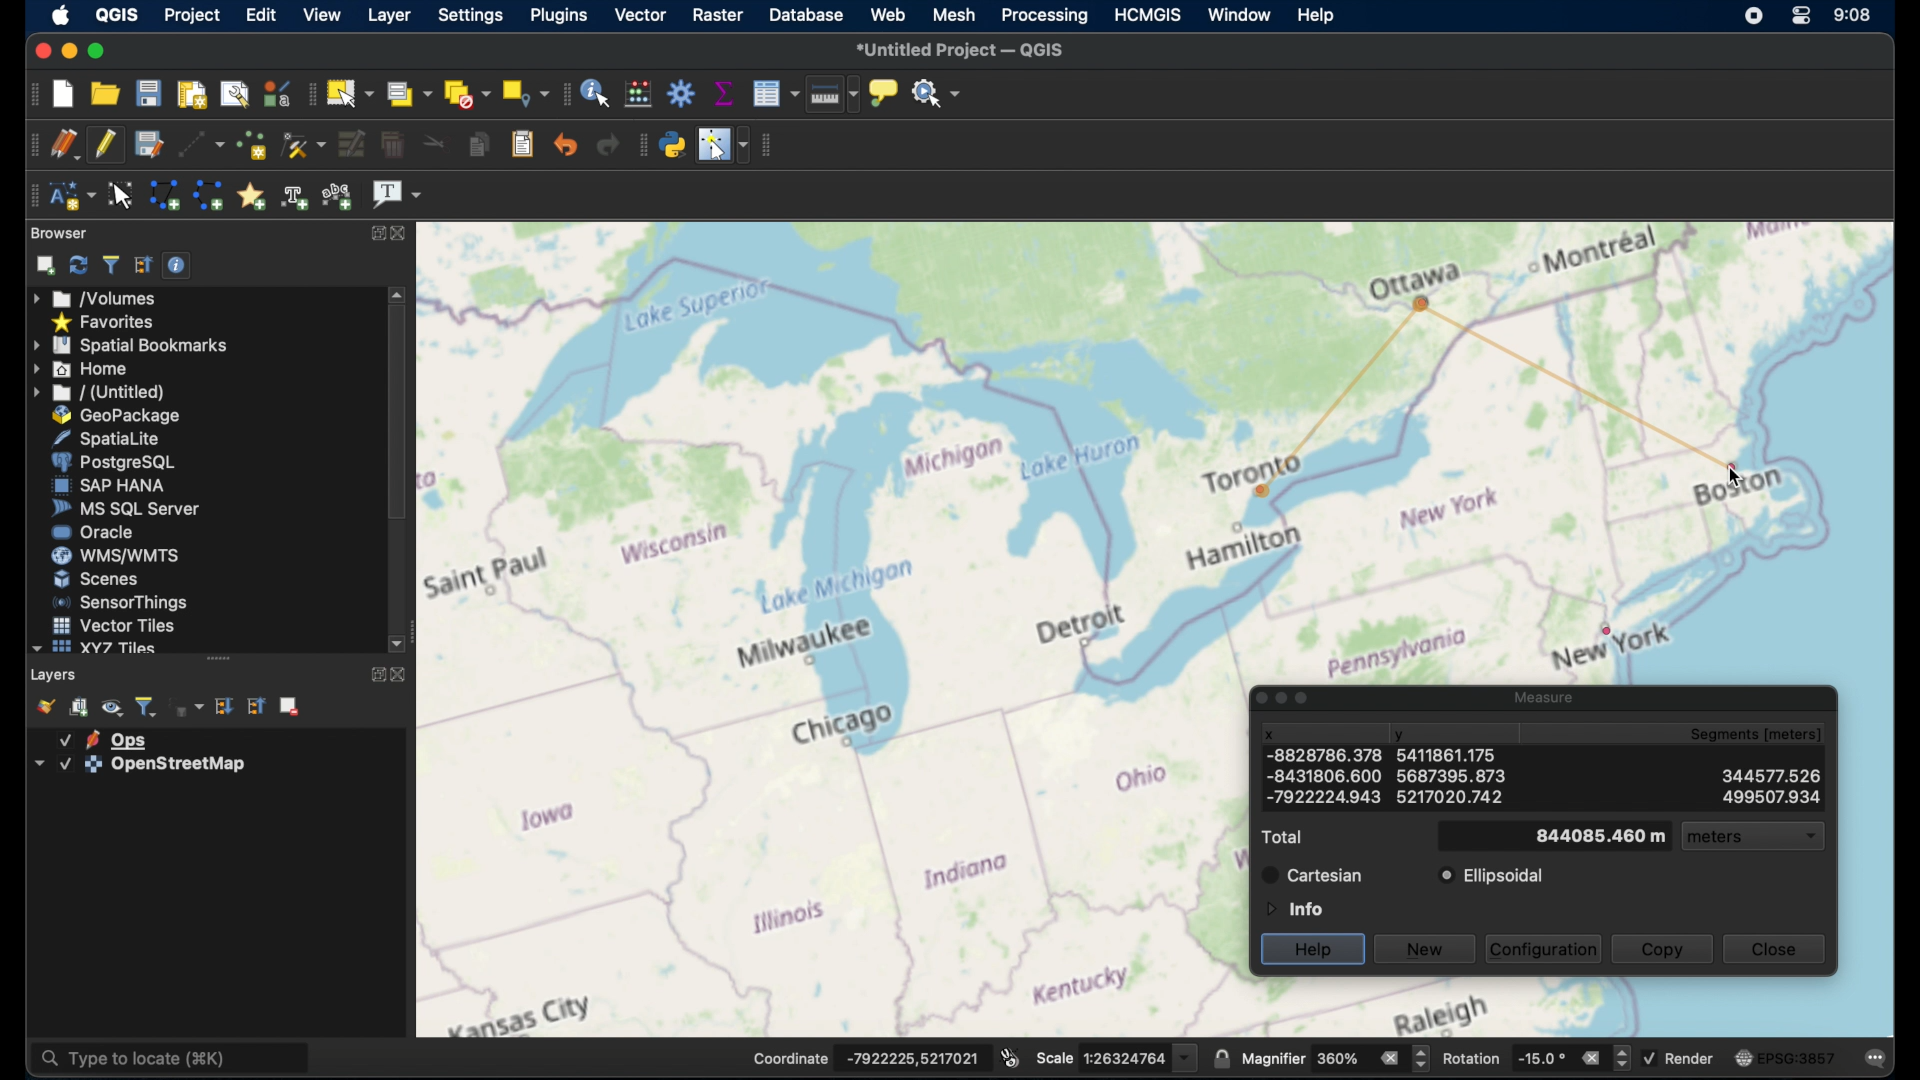 Image resolution: width=1920 pixels, height=1080 pixels. I want to click on type to locate, so click(175, 1056).